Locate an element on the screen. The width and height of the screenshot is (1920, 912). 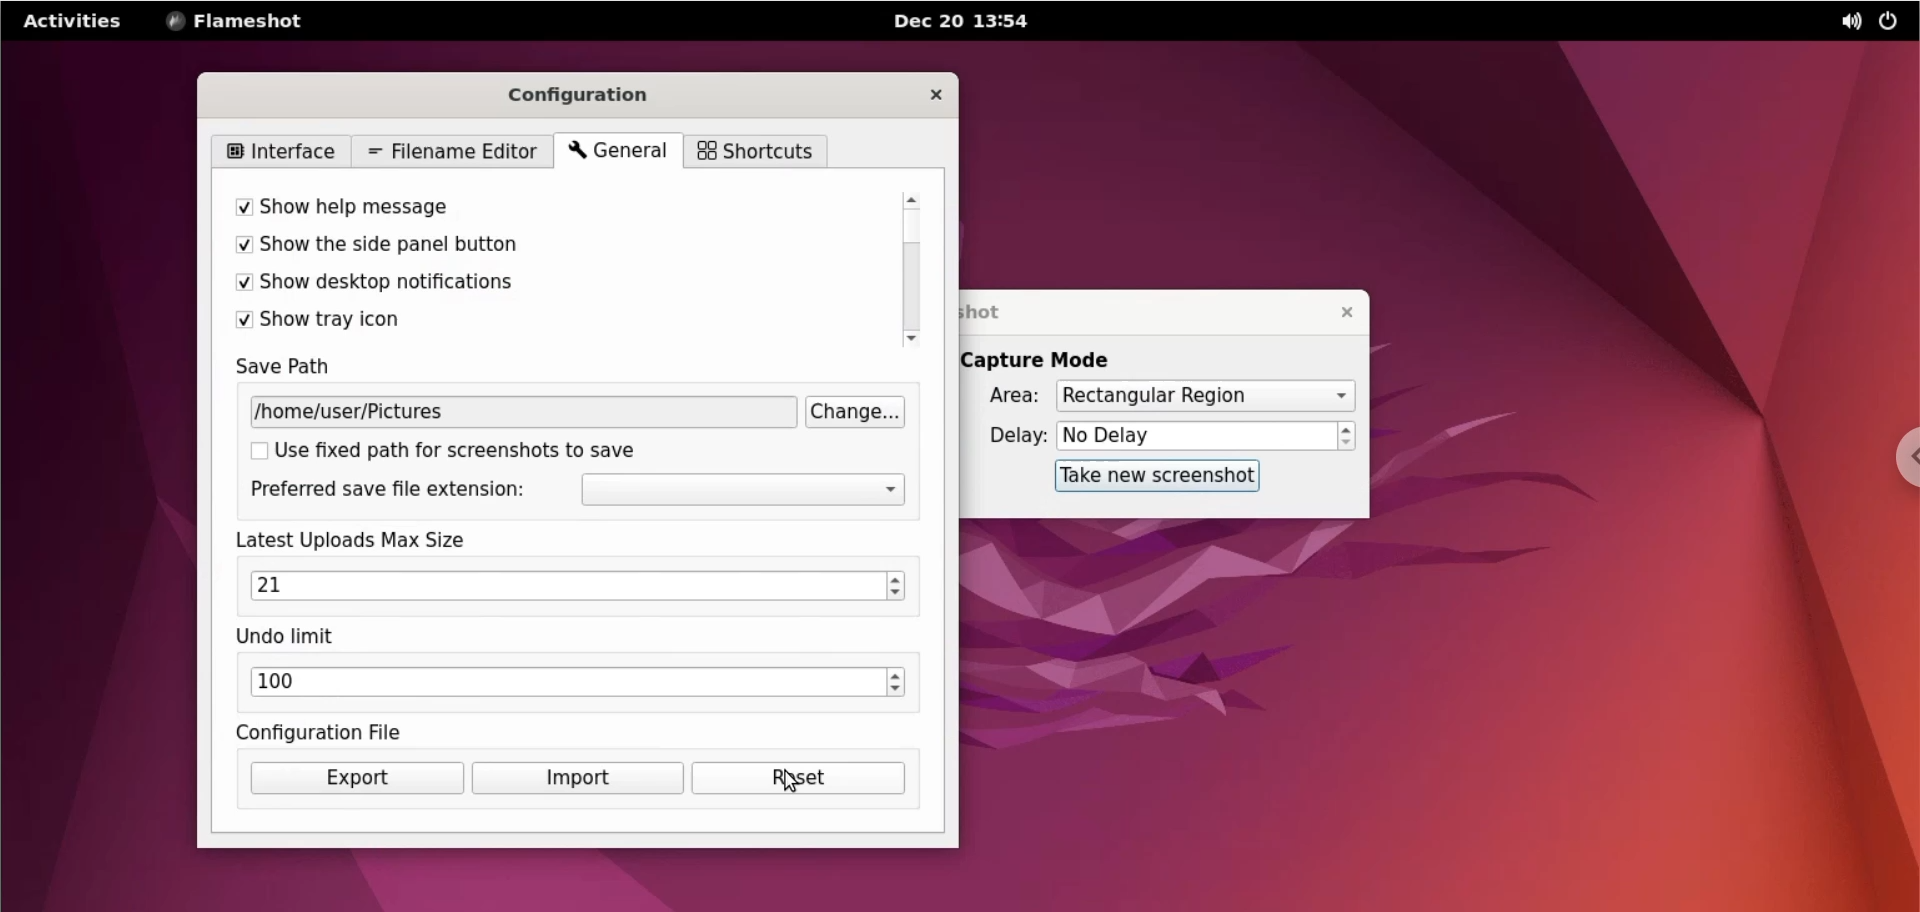
chrome options is located at coordinates (1902, 455).